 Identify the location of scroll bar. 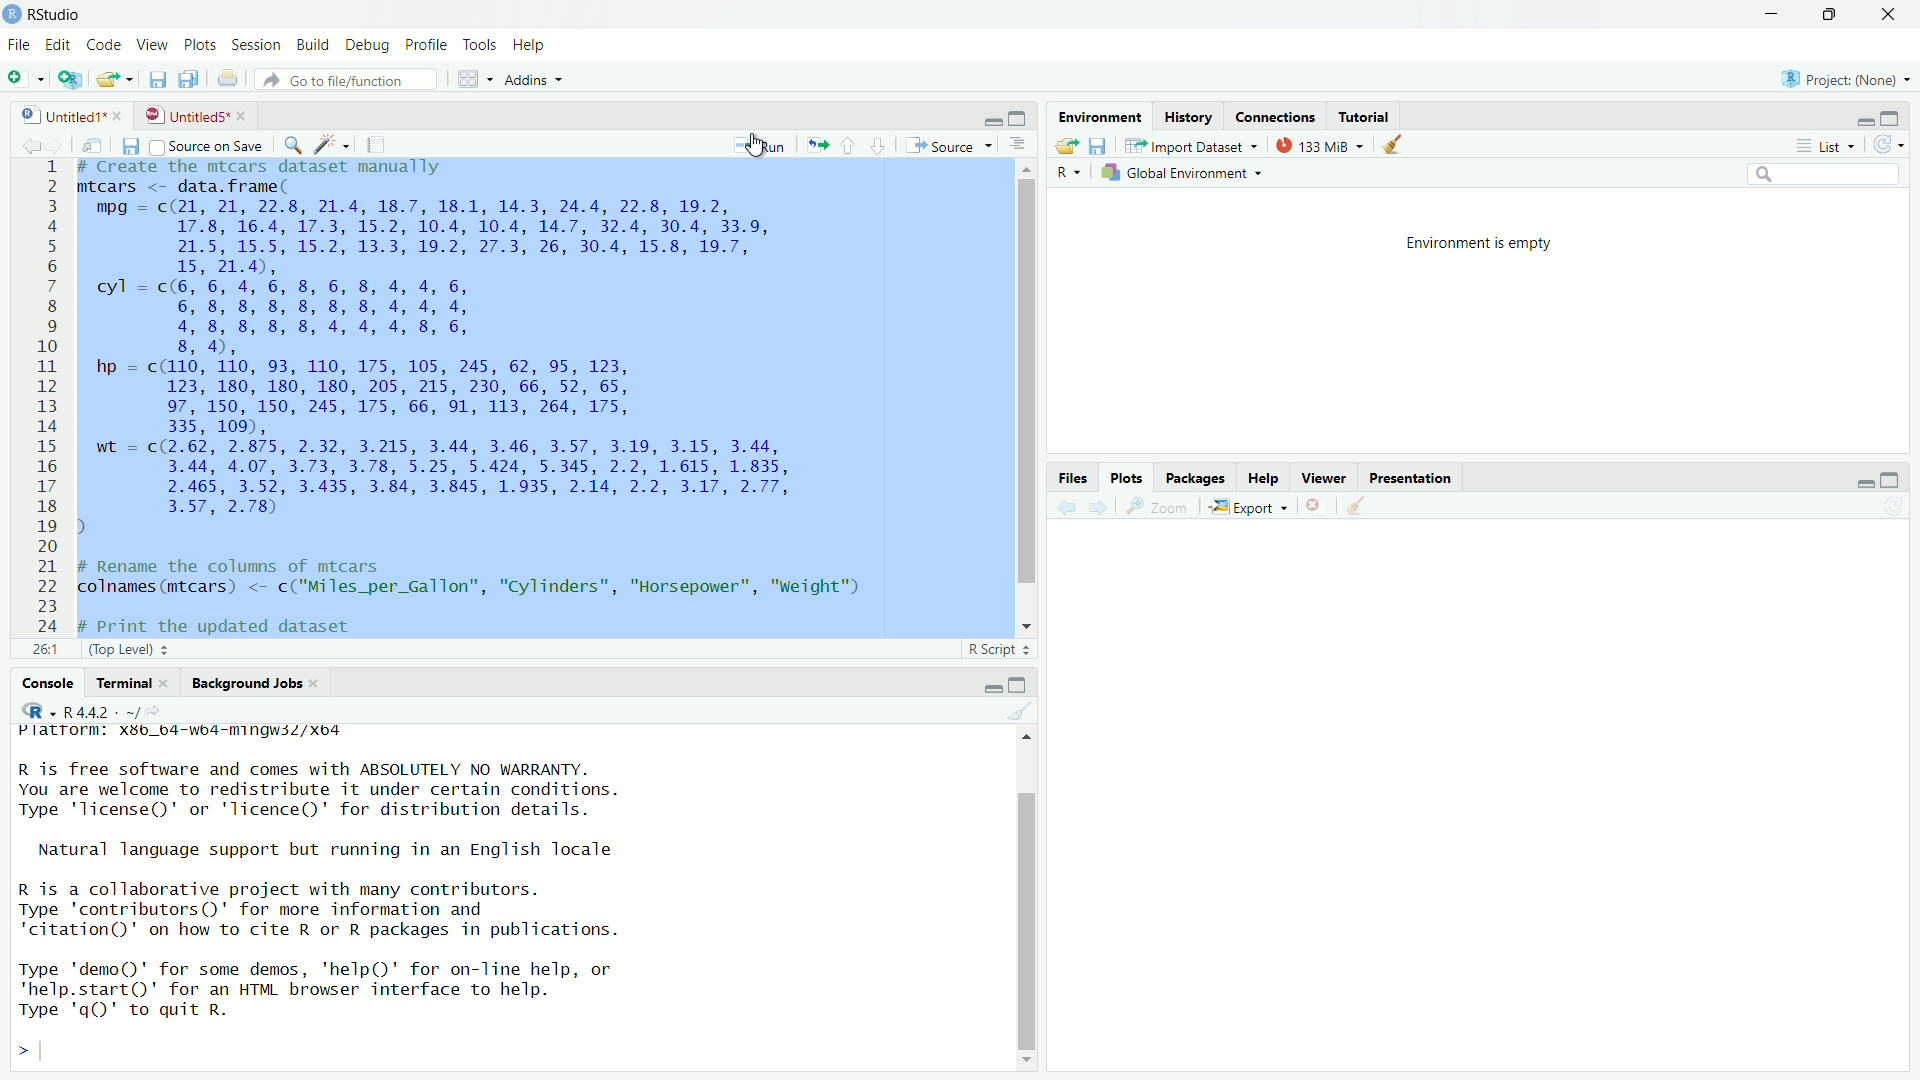
(1035, 903).